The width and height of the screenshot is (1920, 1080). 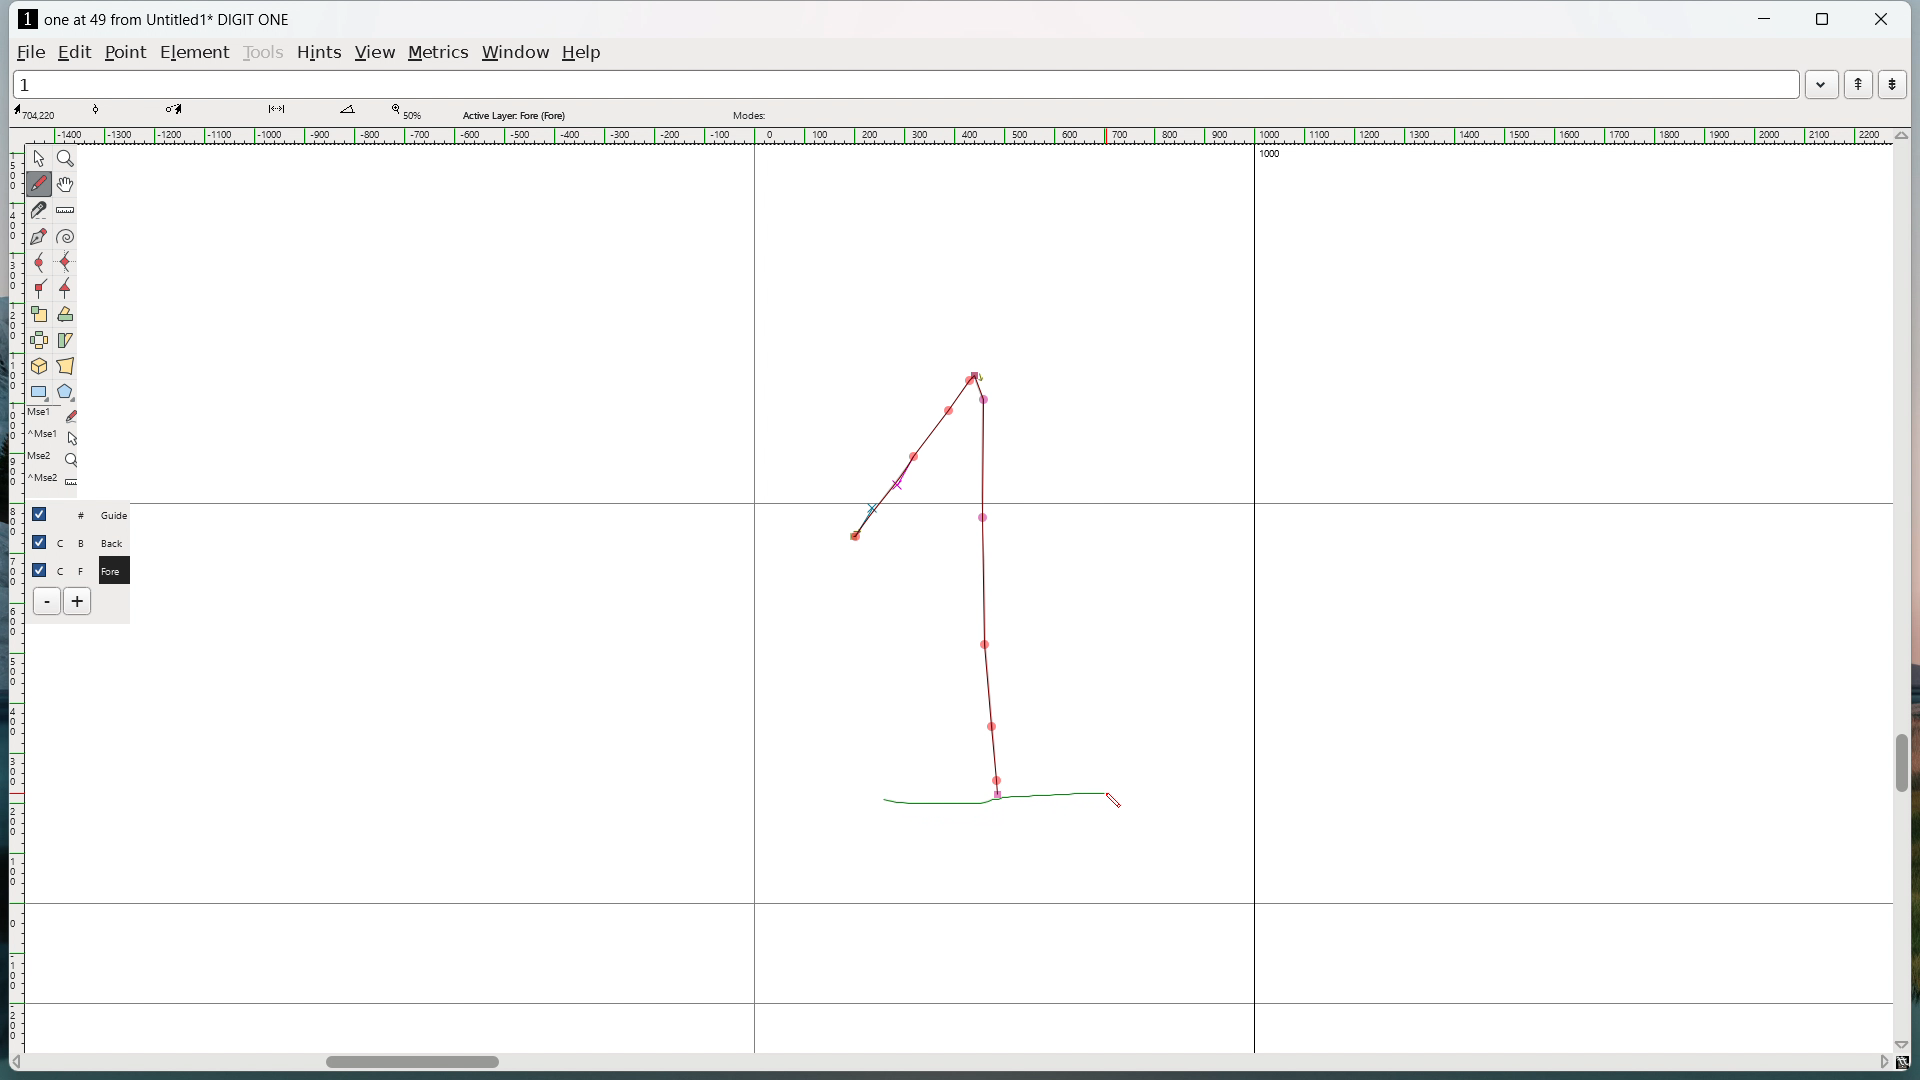 What do you see at coordinates (412, 1065) in the screenshot?
I see `horizontal scrollbar` at bounding box center [412, 1065].